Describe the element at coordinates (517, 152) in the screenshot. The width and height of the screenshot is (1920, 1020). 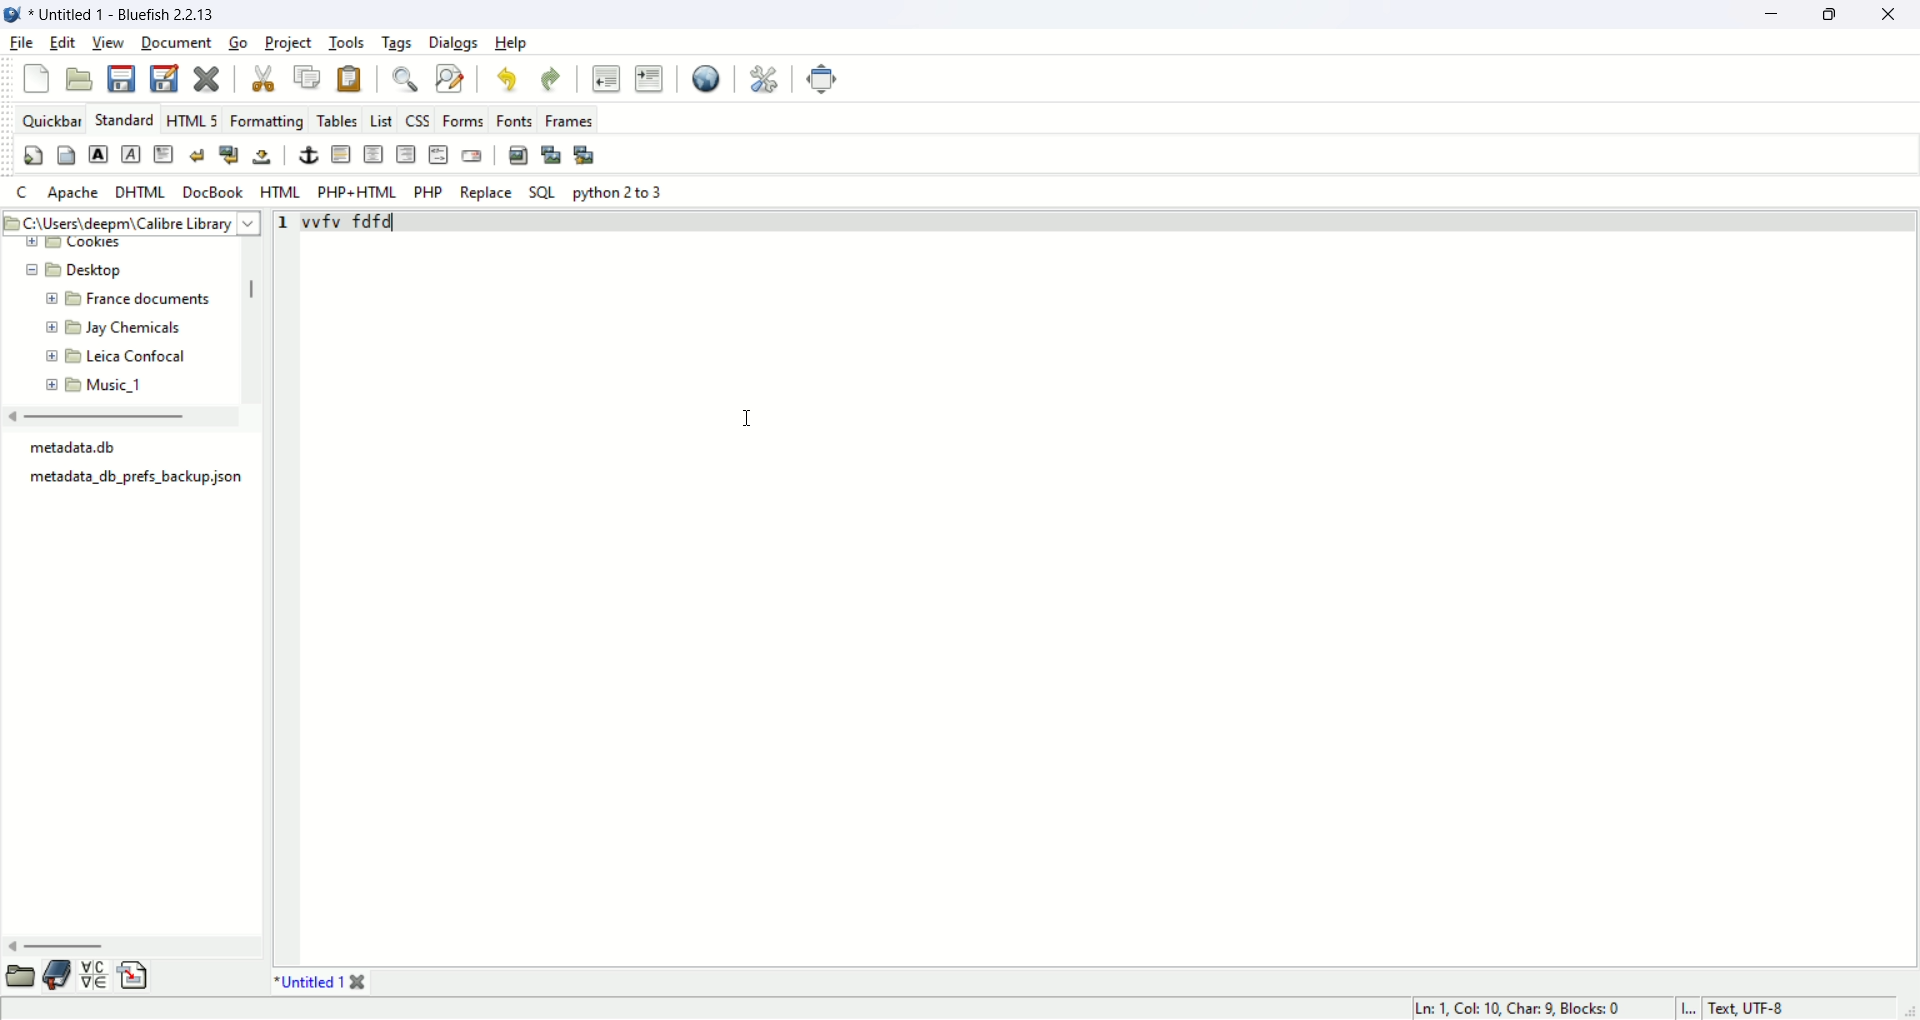
I see `insert image` at that location.